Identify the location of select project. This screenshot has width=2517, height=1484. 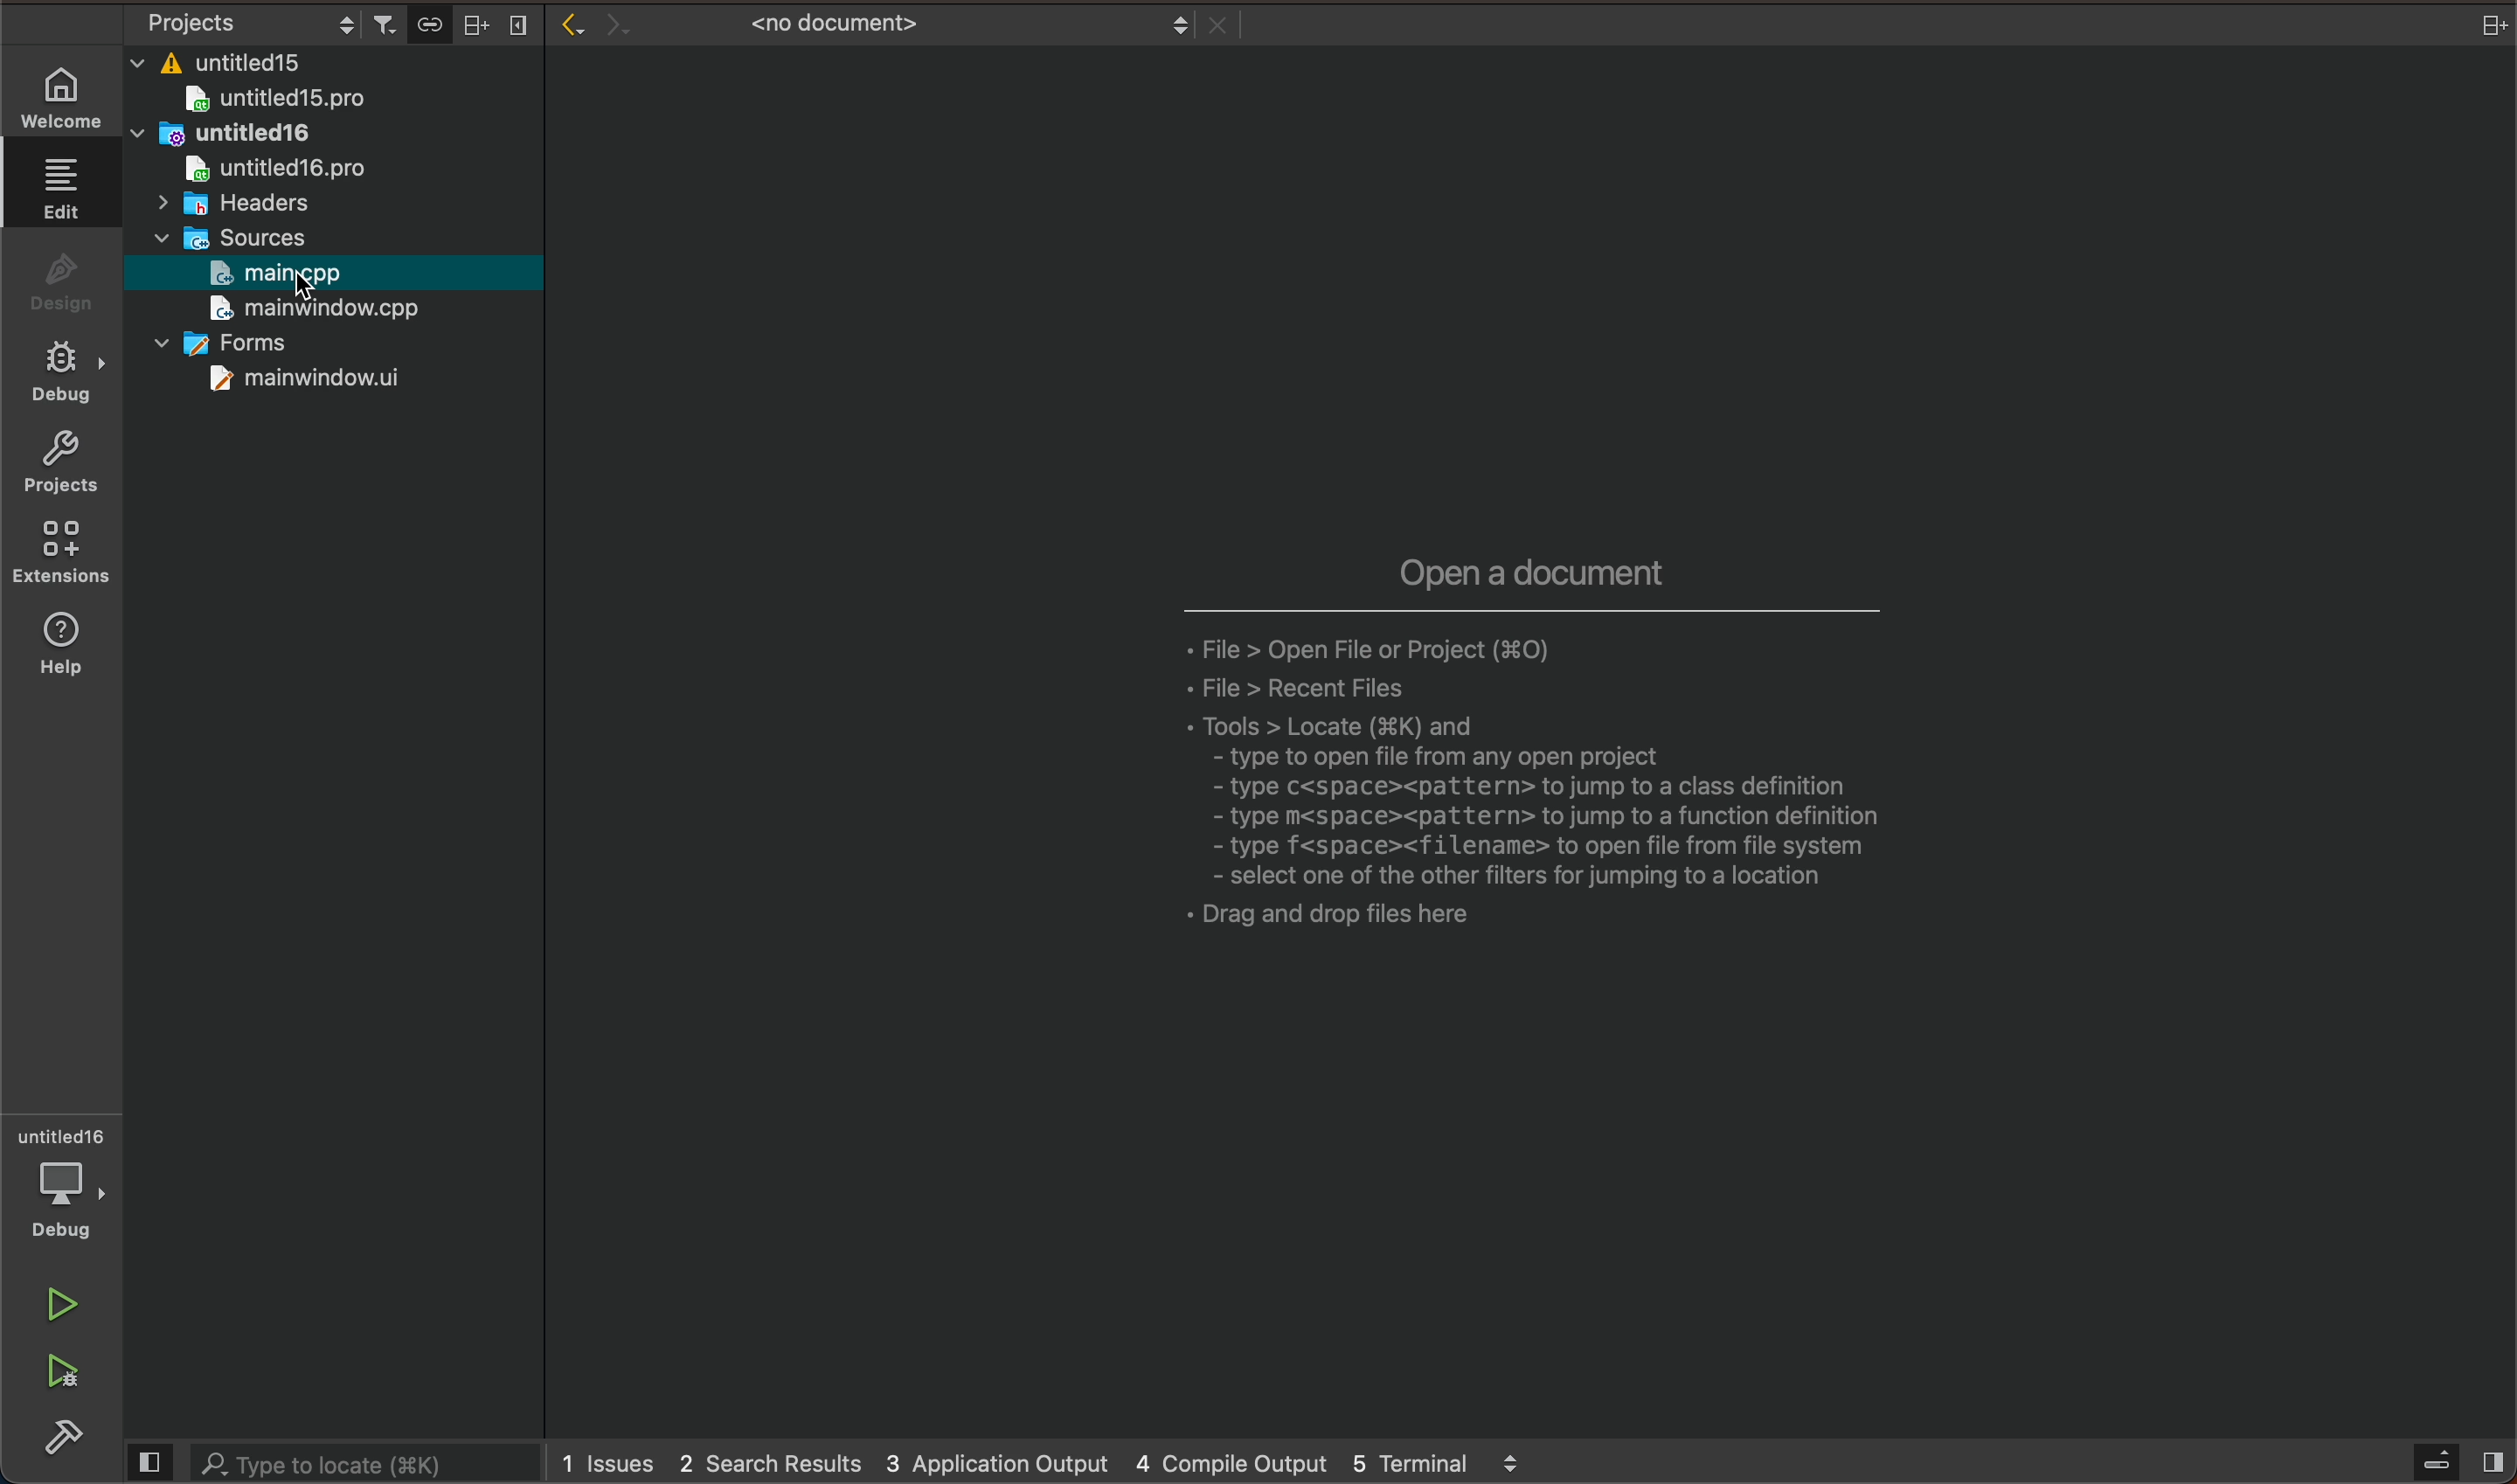
(243, 25).